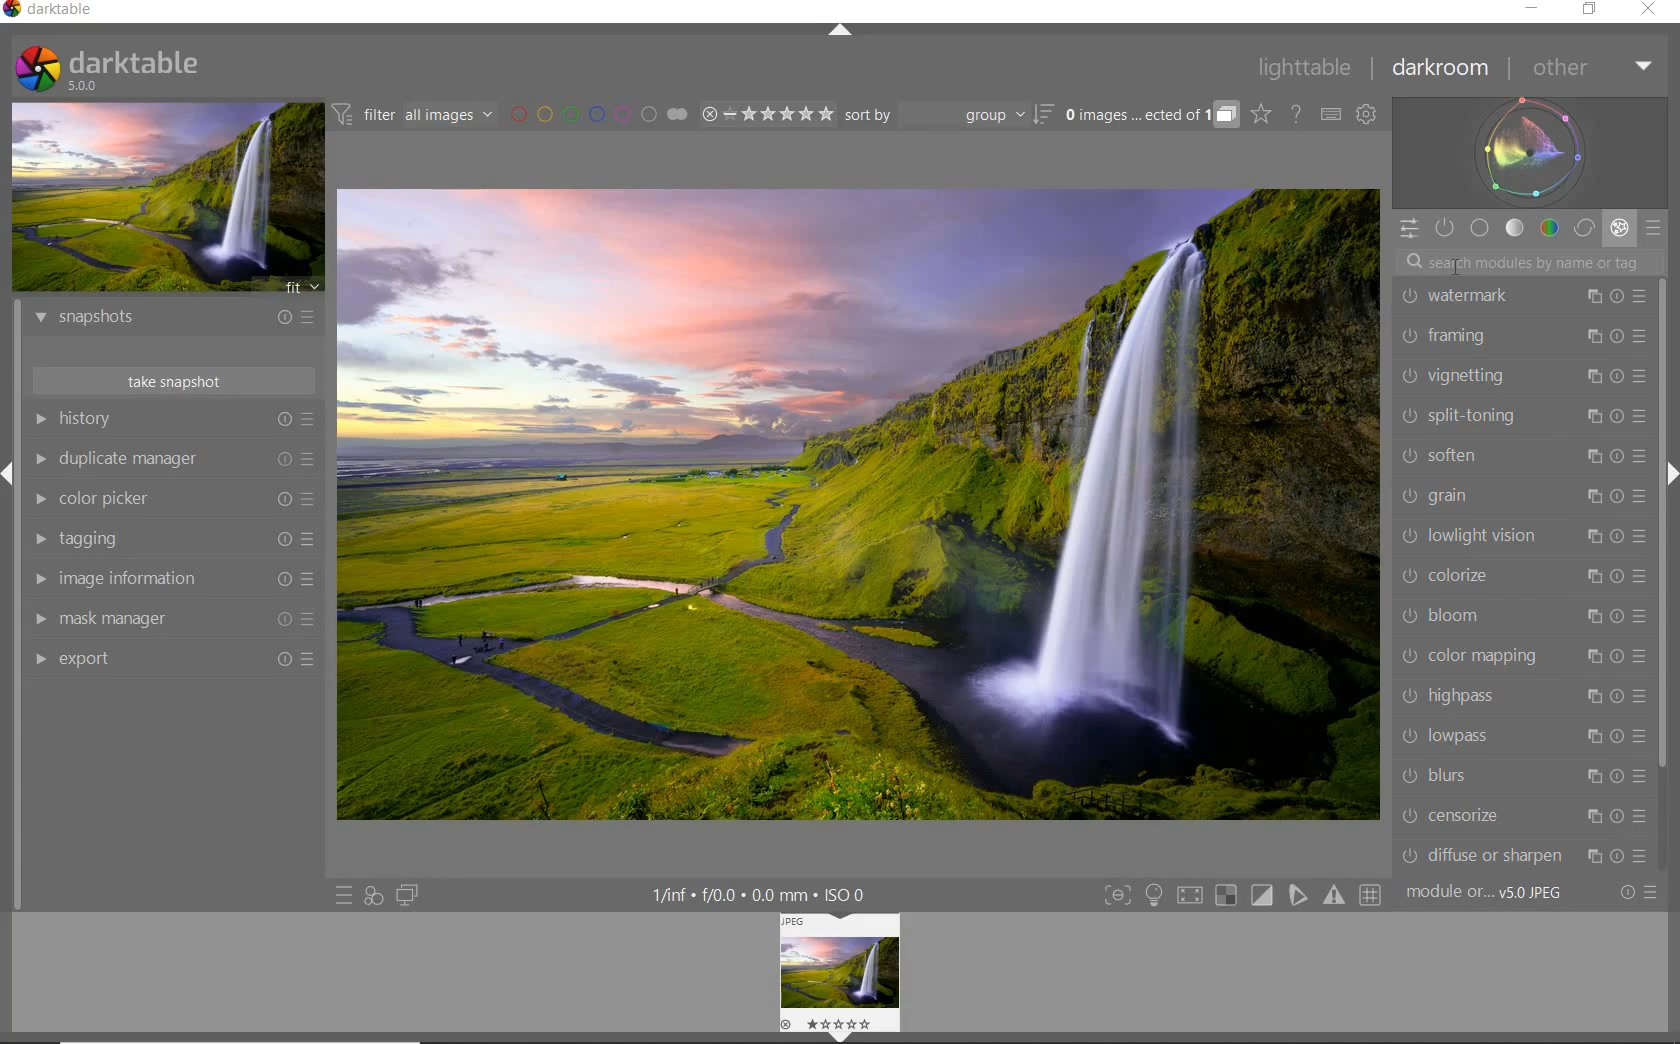  Describe the element at coordinates (413, 115) in the screenshot. I see `FILTER IMAGES BASED ON THEIR MODULE ORDER` at that location.